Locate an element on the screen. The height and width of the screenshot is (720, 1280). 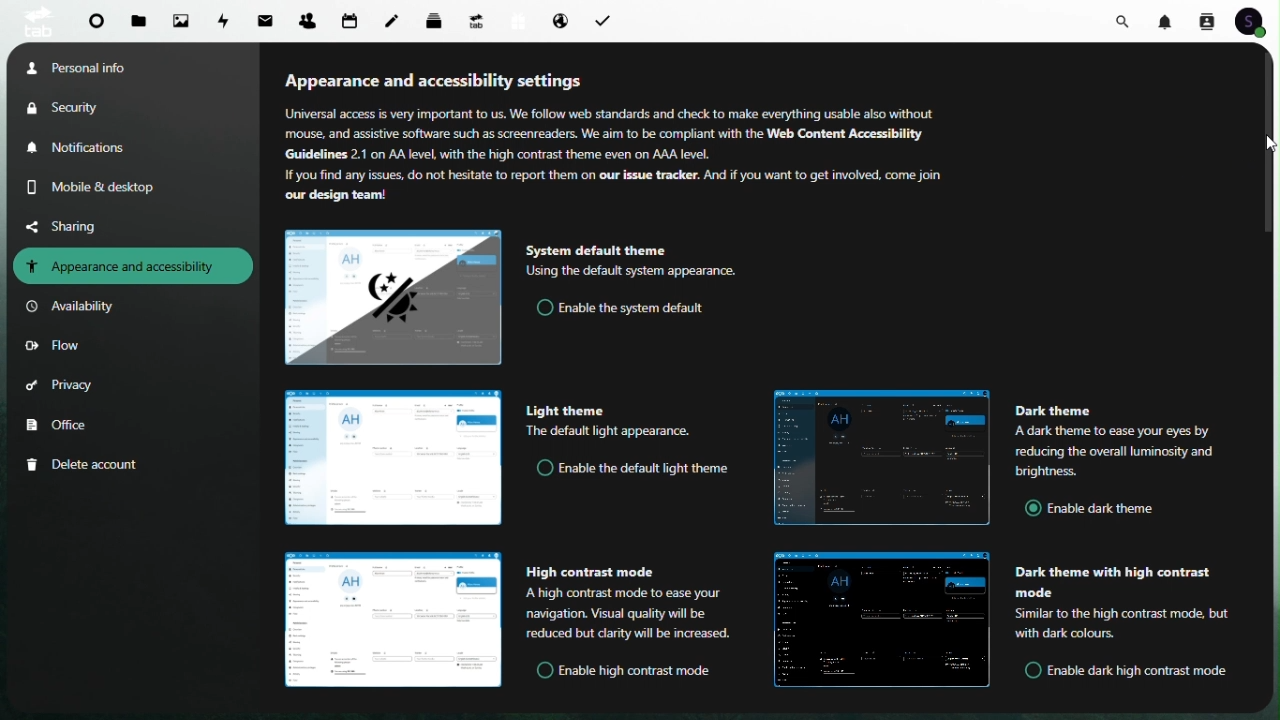
Using the default system appearance is located at coordinates (633, 271).